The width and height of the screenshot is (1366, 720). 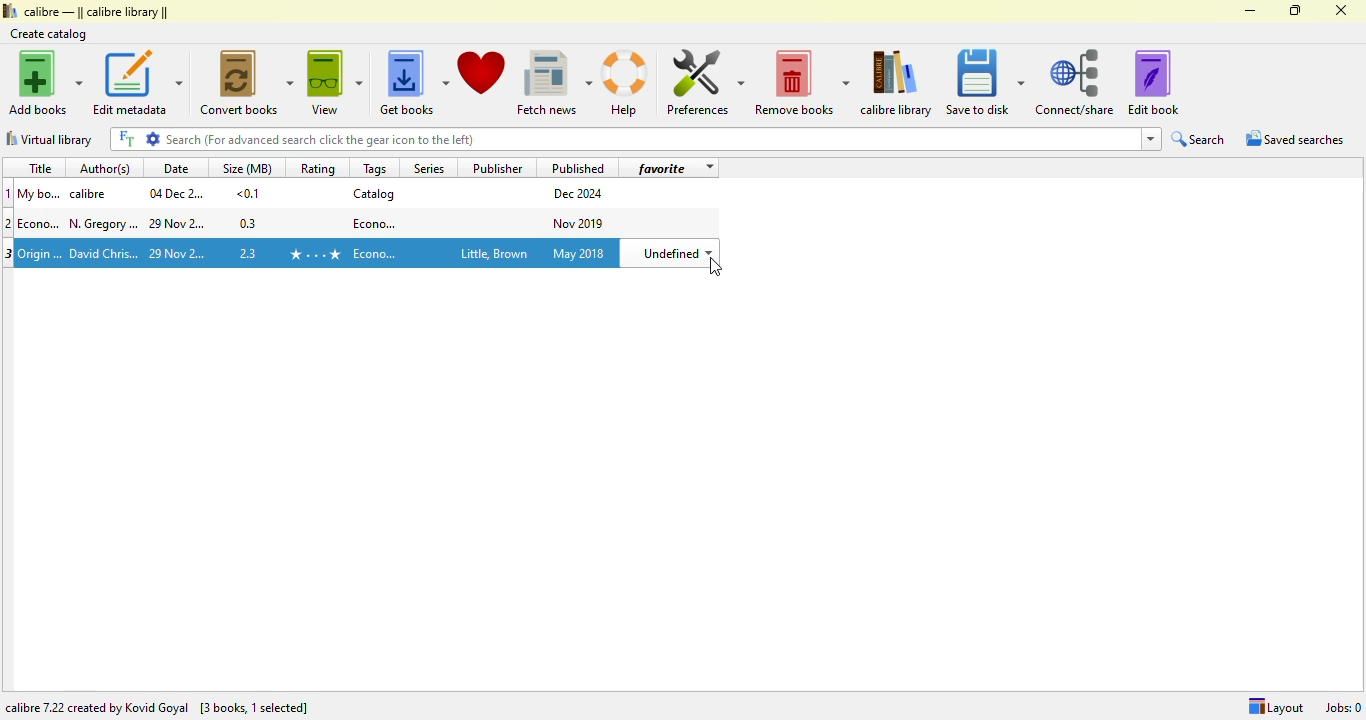 What do you see at coordinates (153, 138) in the screenshot?
I see `settings` at bounding box center [153, 138].